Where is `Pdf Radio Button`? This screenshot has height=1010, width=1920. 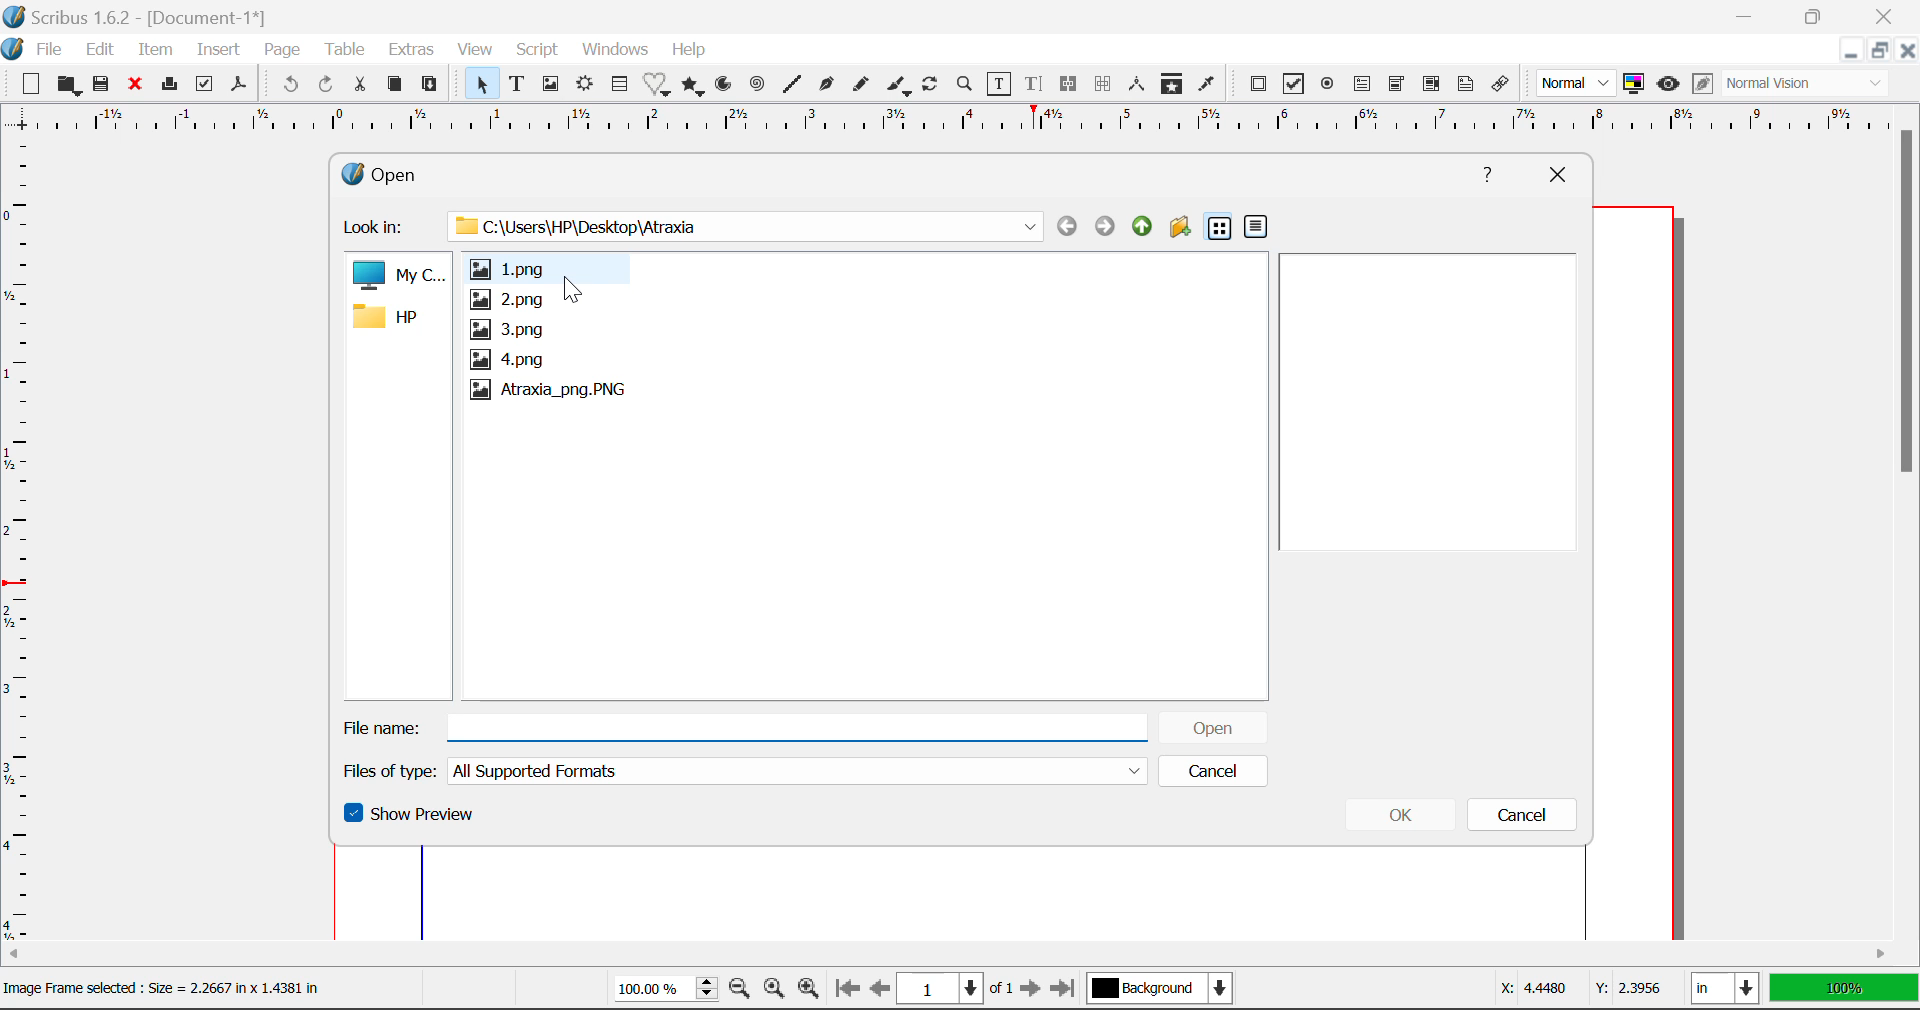
Pdf Radio Button is located at coordinates (1330, 87).